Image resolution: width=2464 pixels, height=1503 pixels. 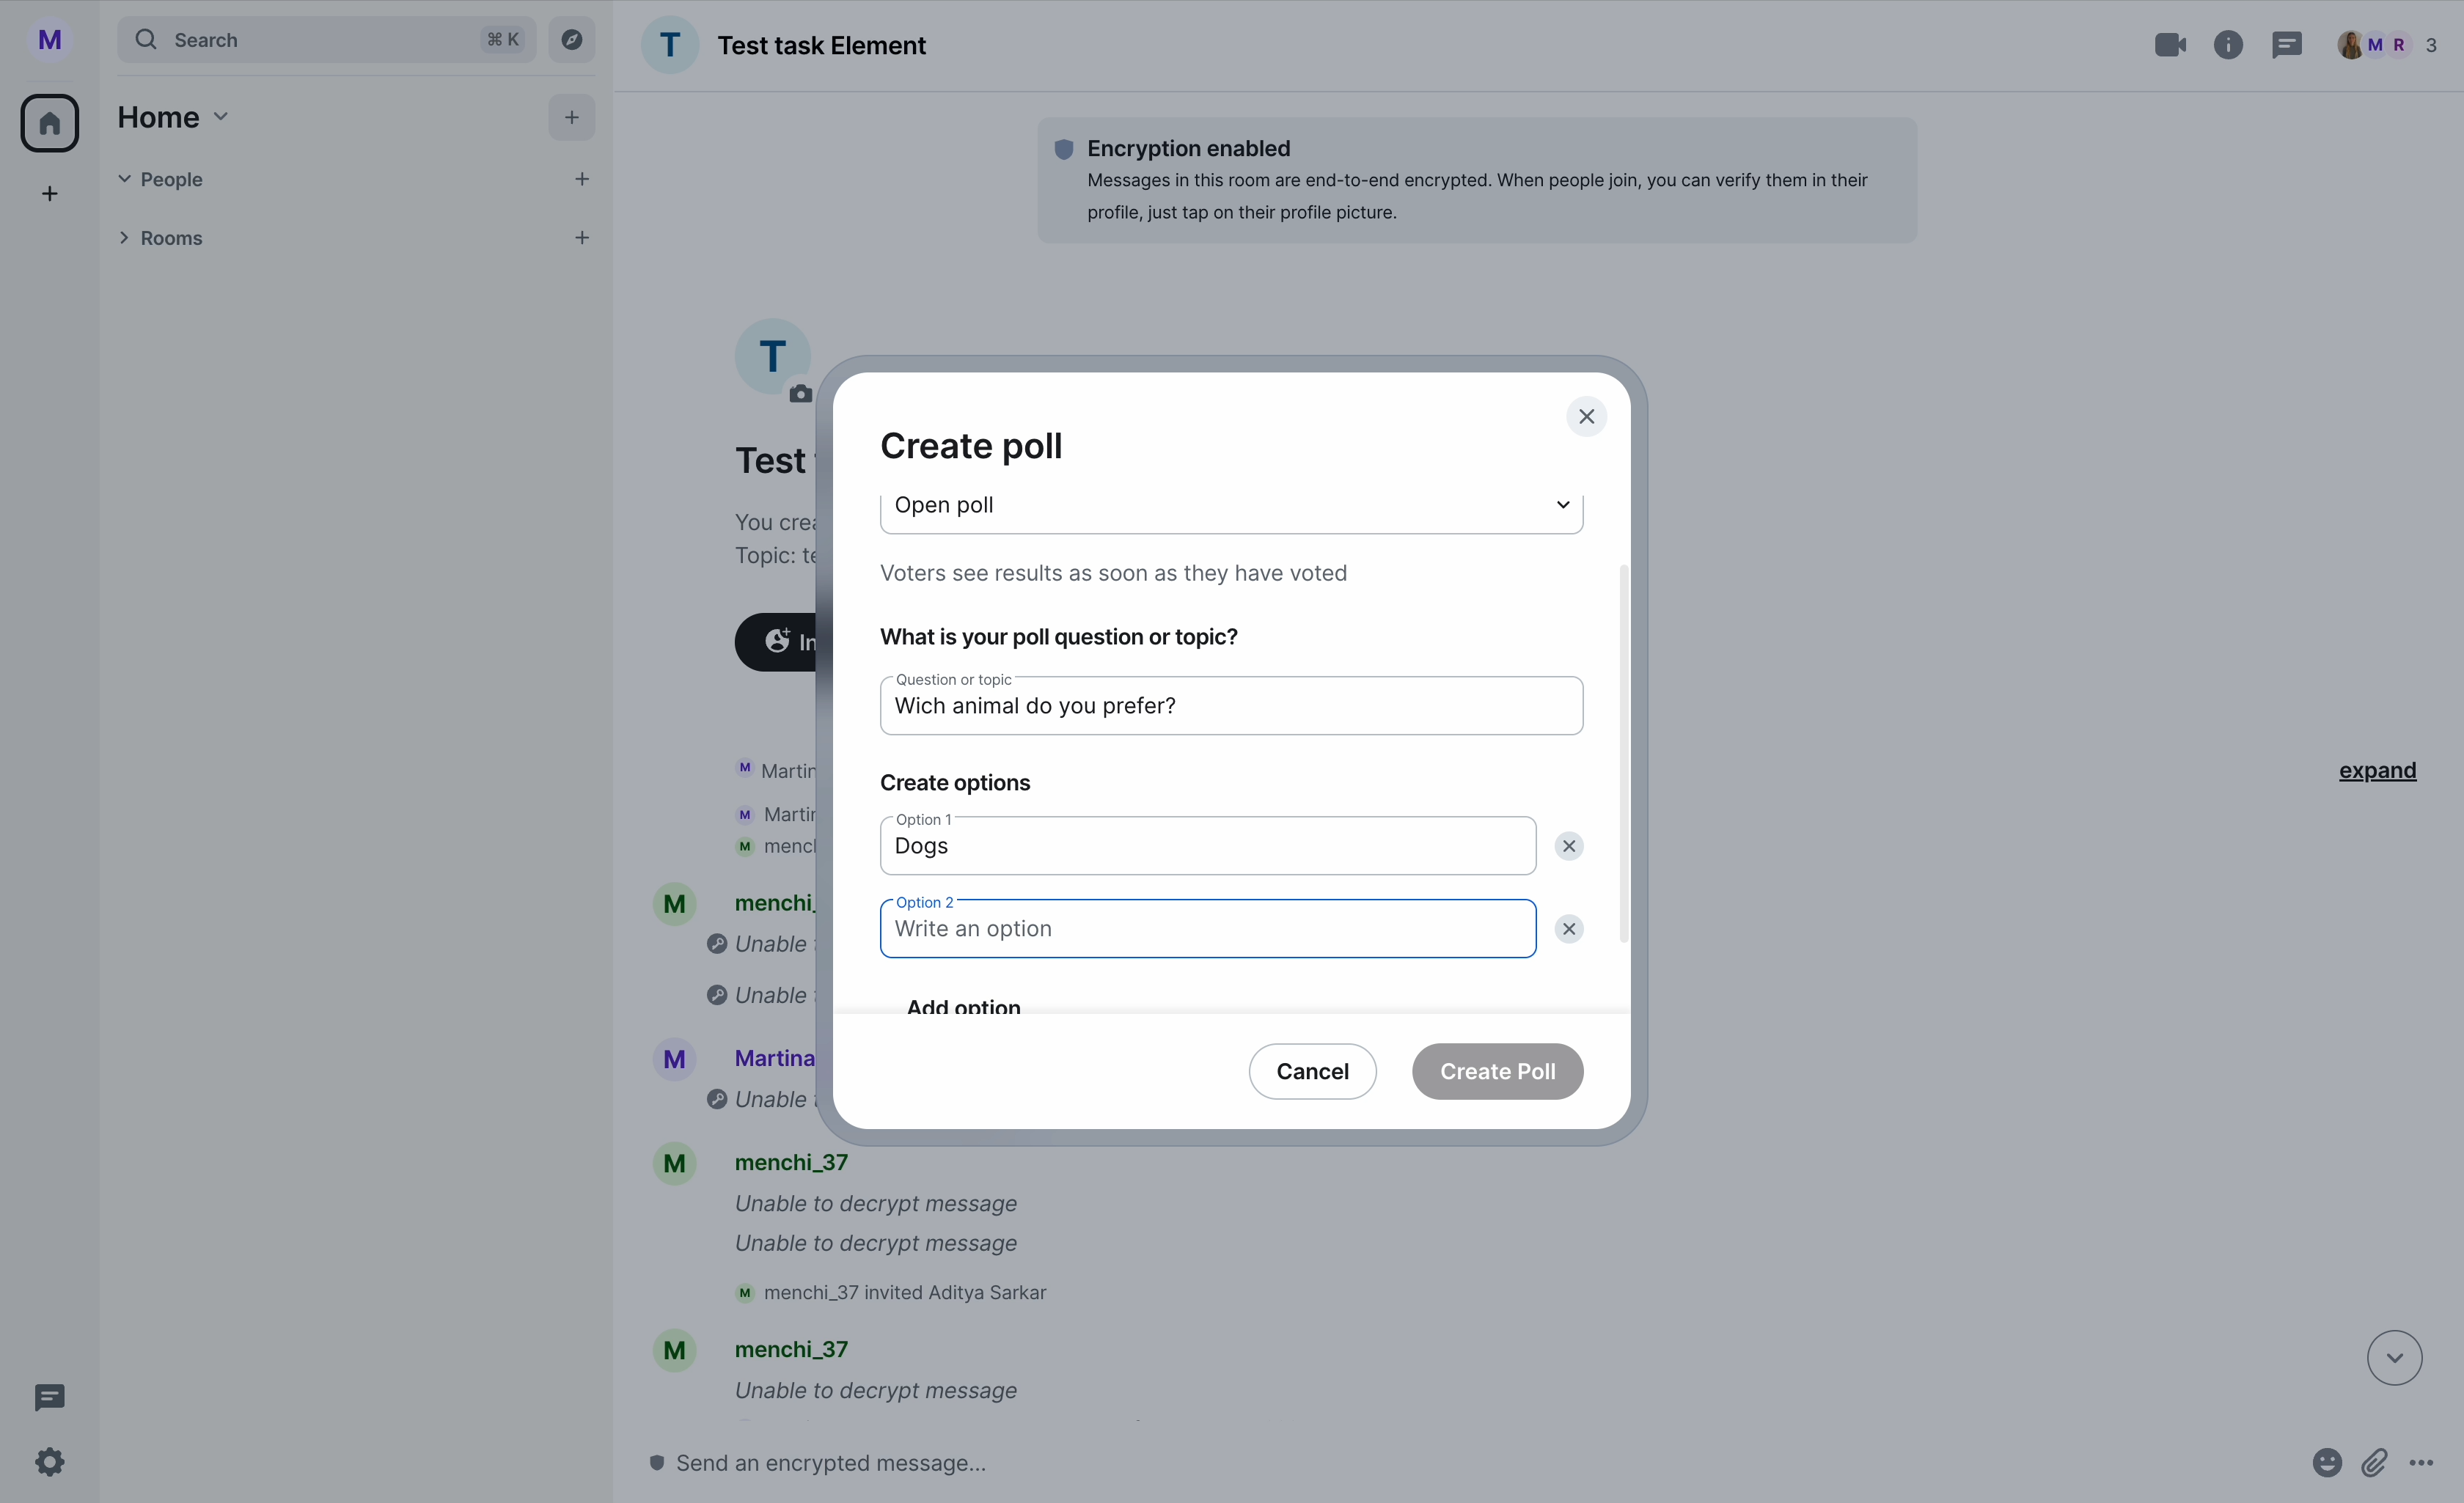 What do you see at coordinates (785, 45) in the screenshot?
I see `Test task Element` at bounding box center [785, 45].